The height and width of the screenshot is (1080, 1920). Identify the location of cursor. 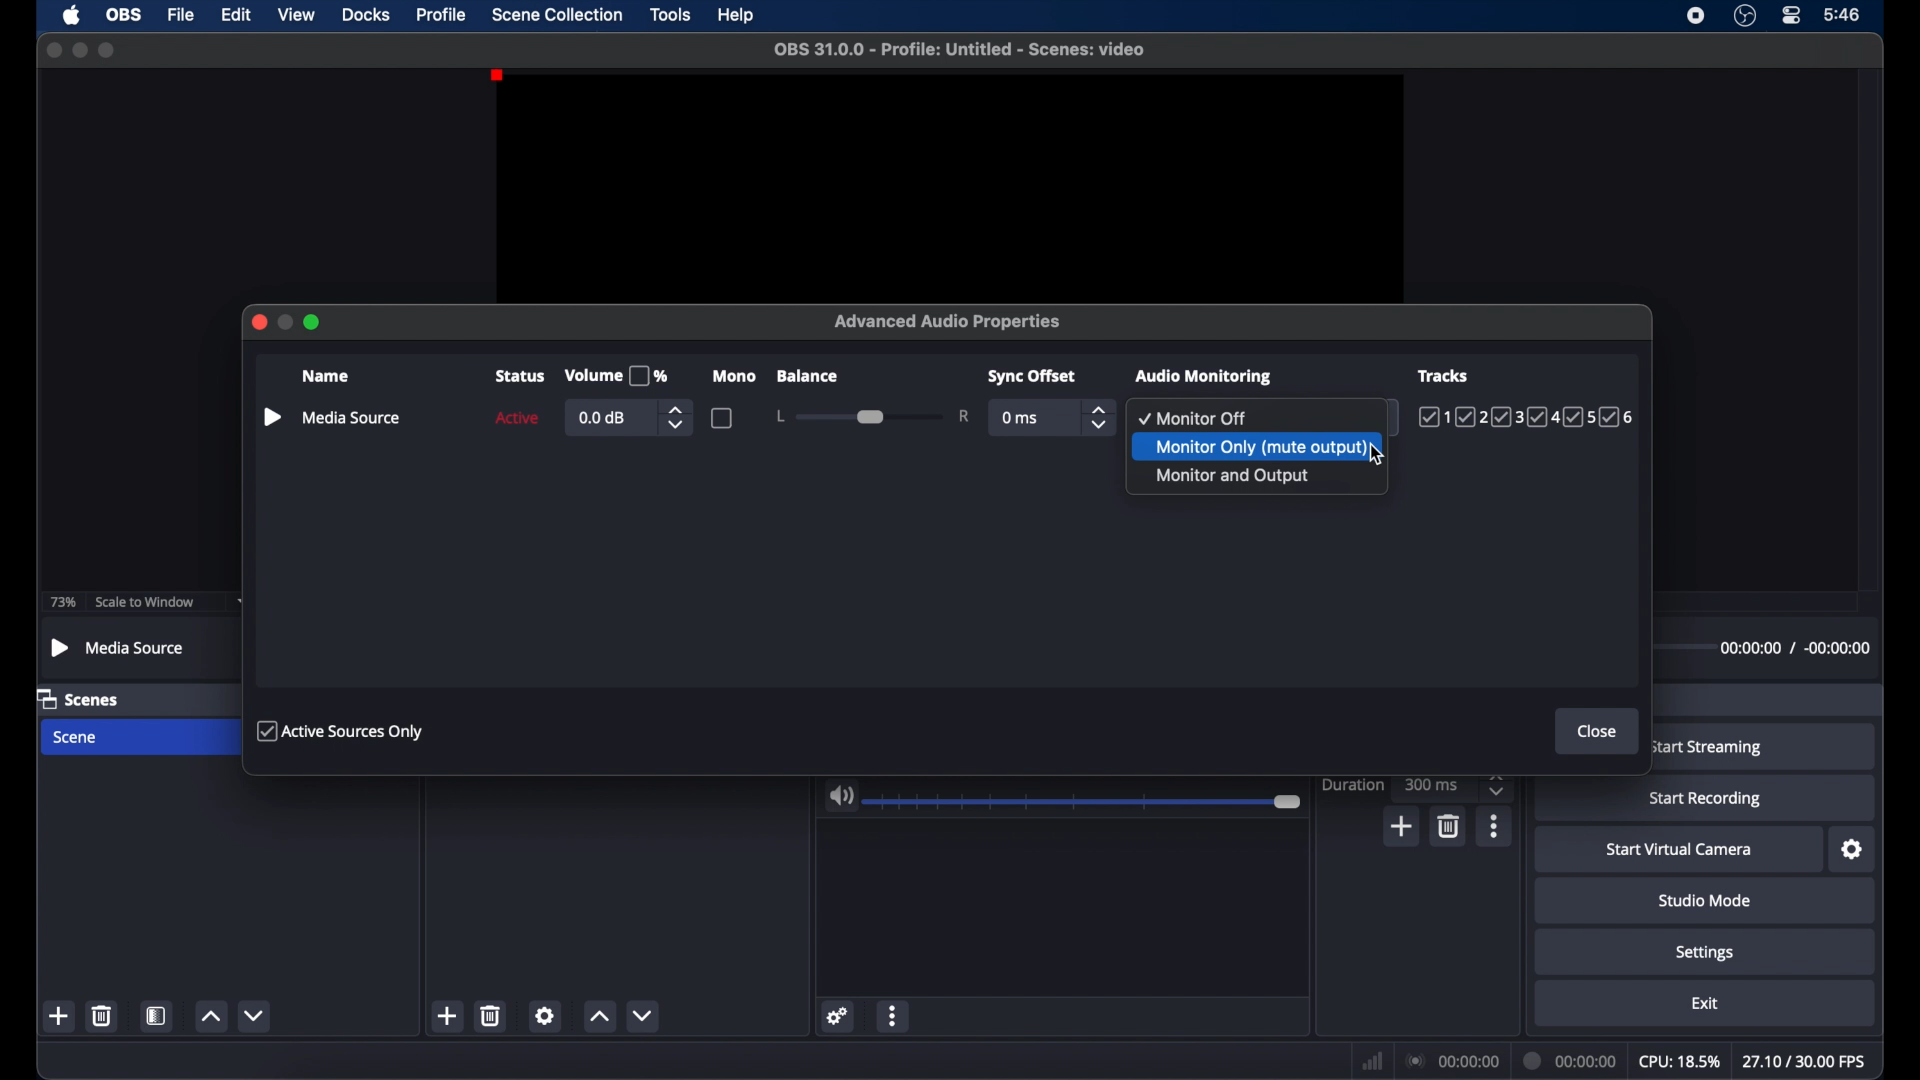
(1378, 455).